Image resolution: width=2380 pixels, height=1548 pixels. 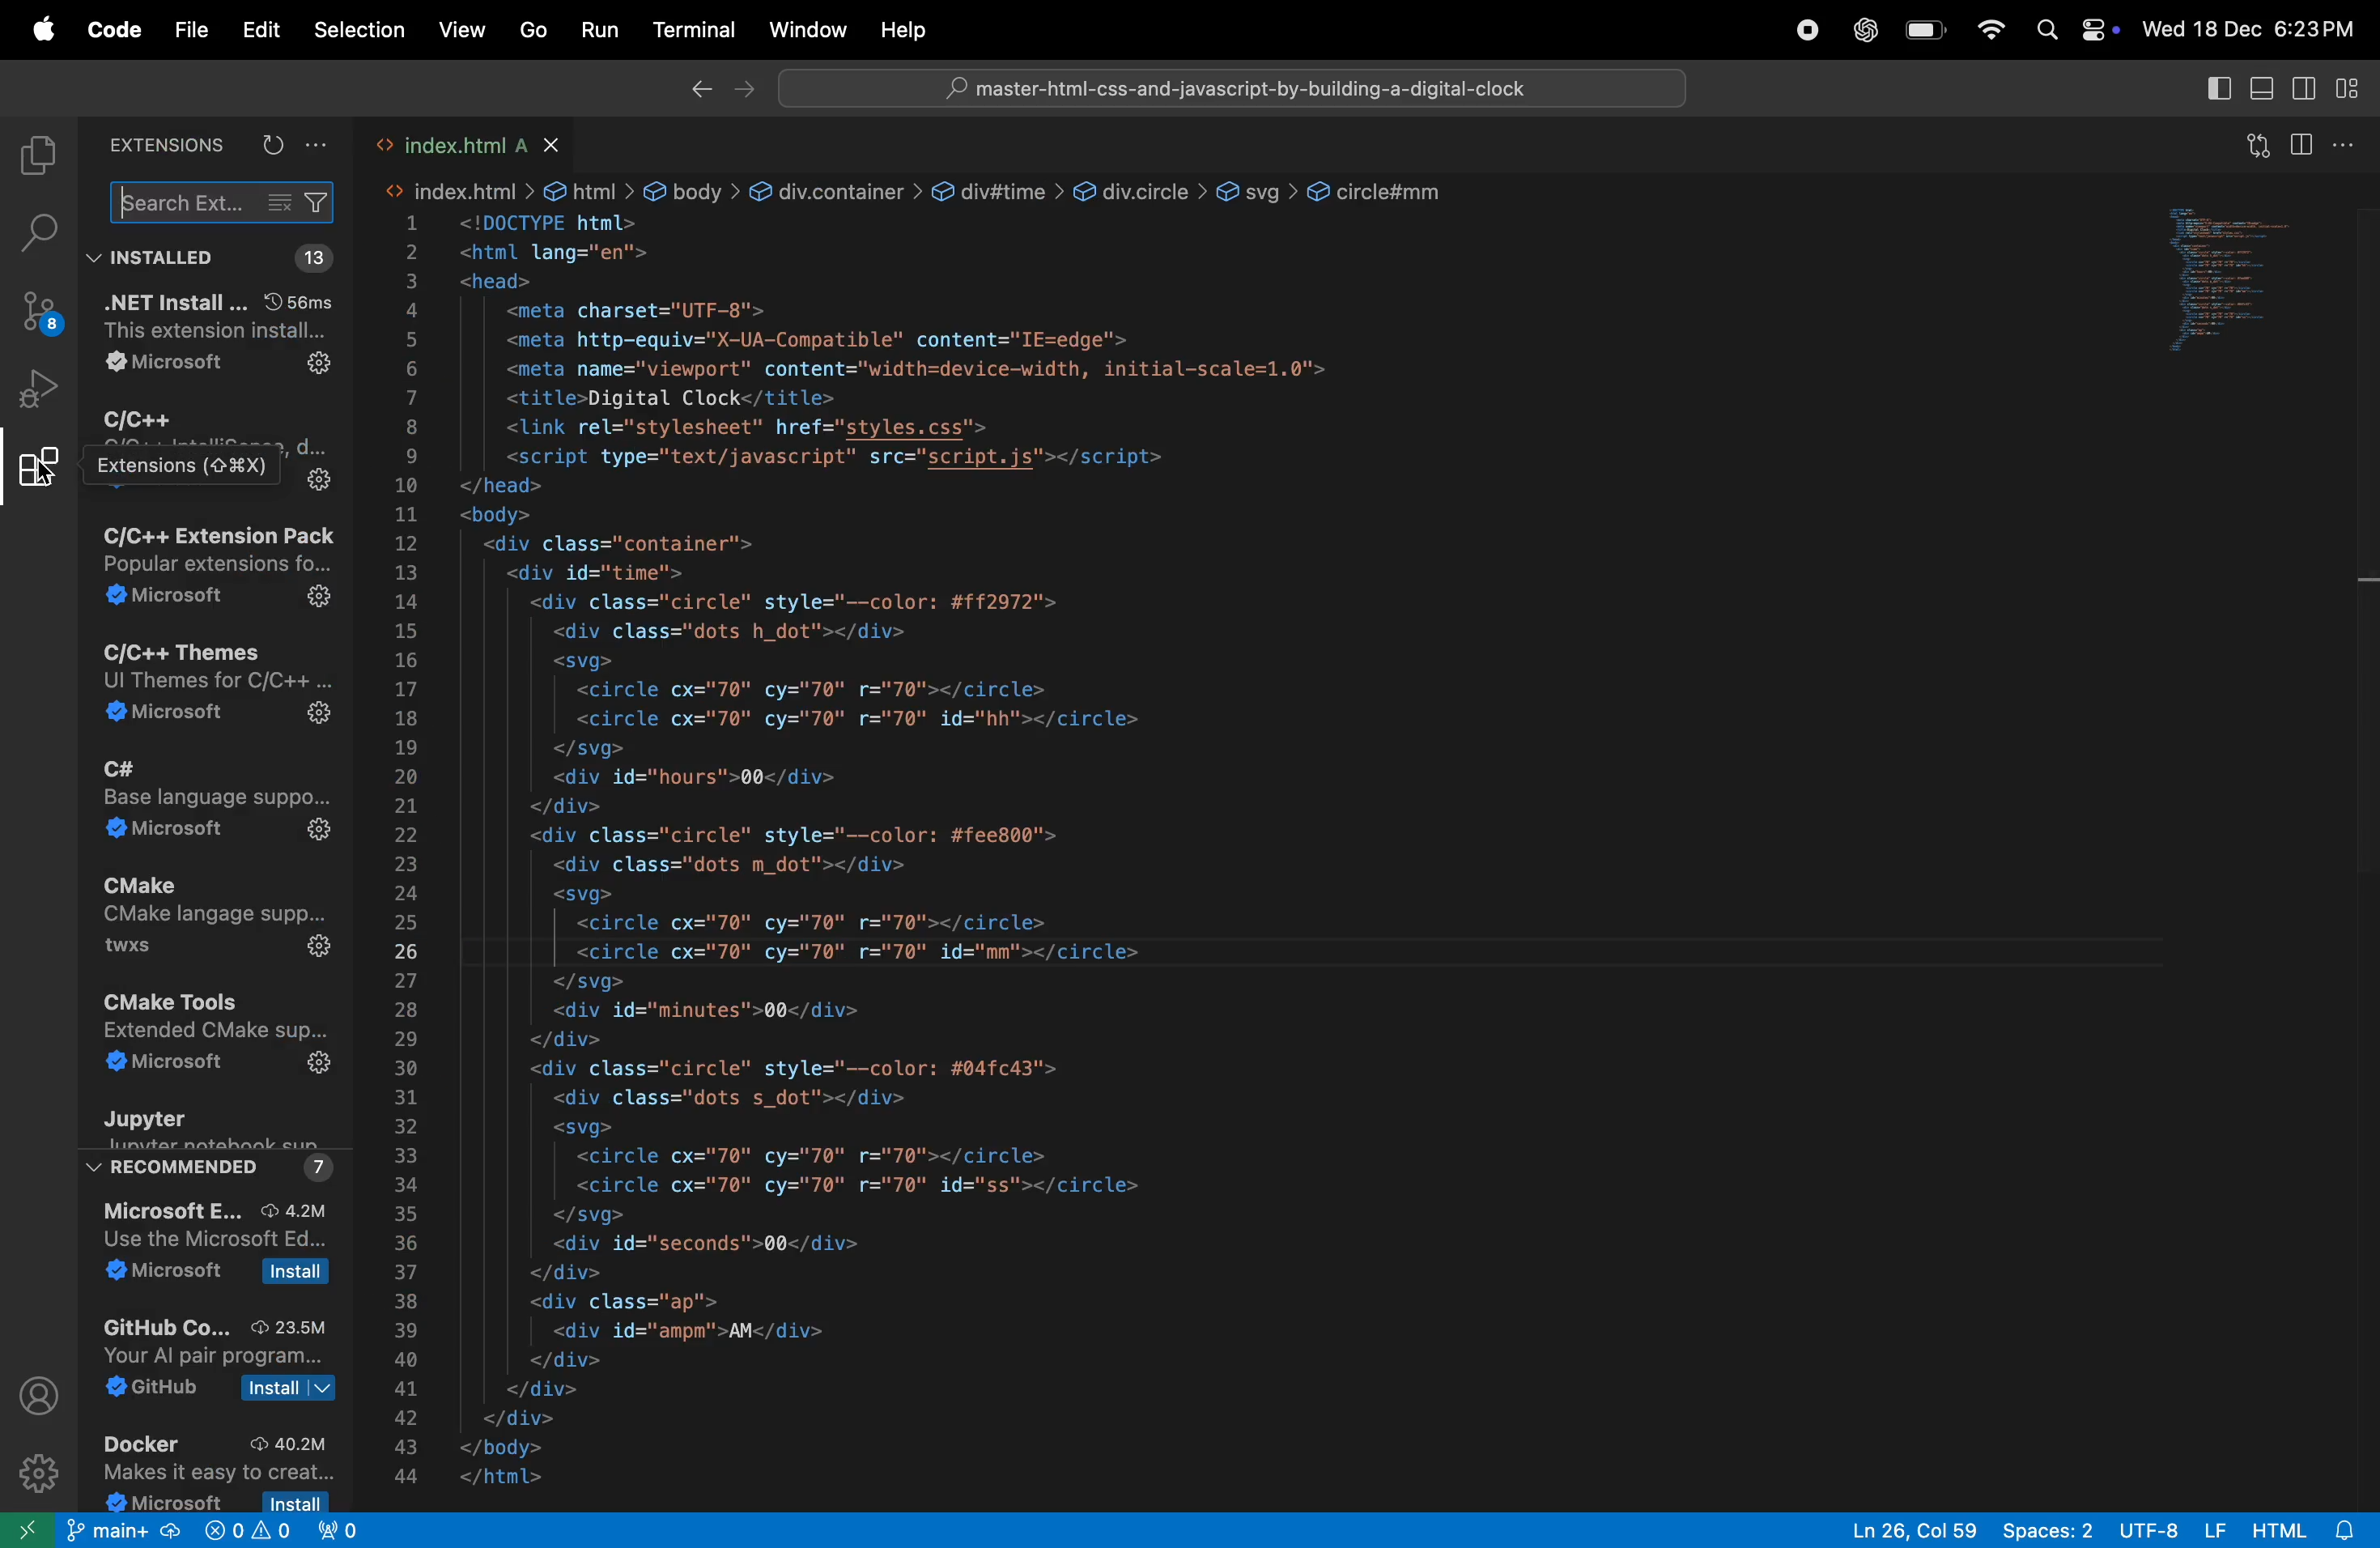 I want to click on apple menu, so click(x=36, y=30).